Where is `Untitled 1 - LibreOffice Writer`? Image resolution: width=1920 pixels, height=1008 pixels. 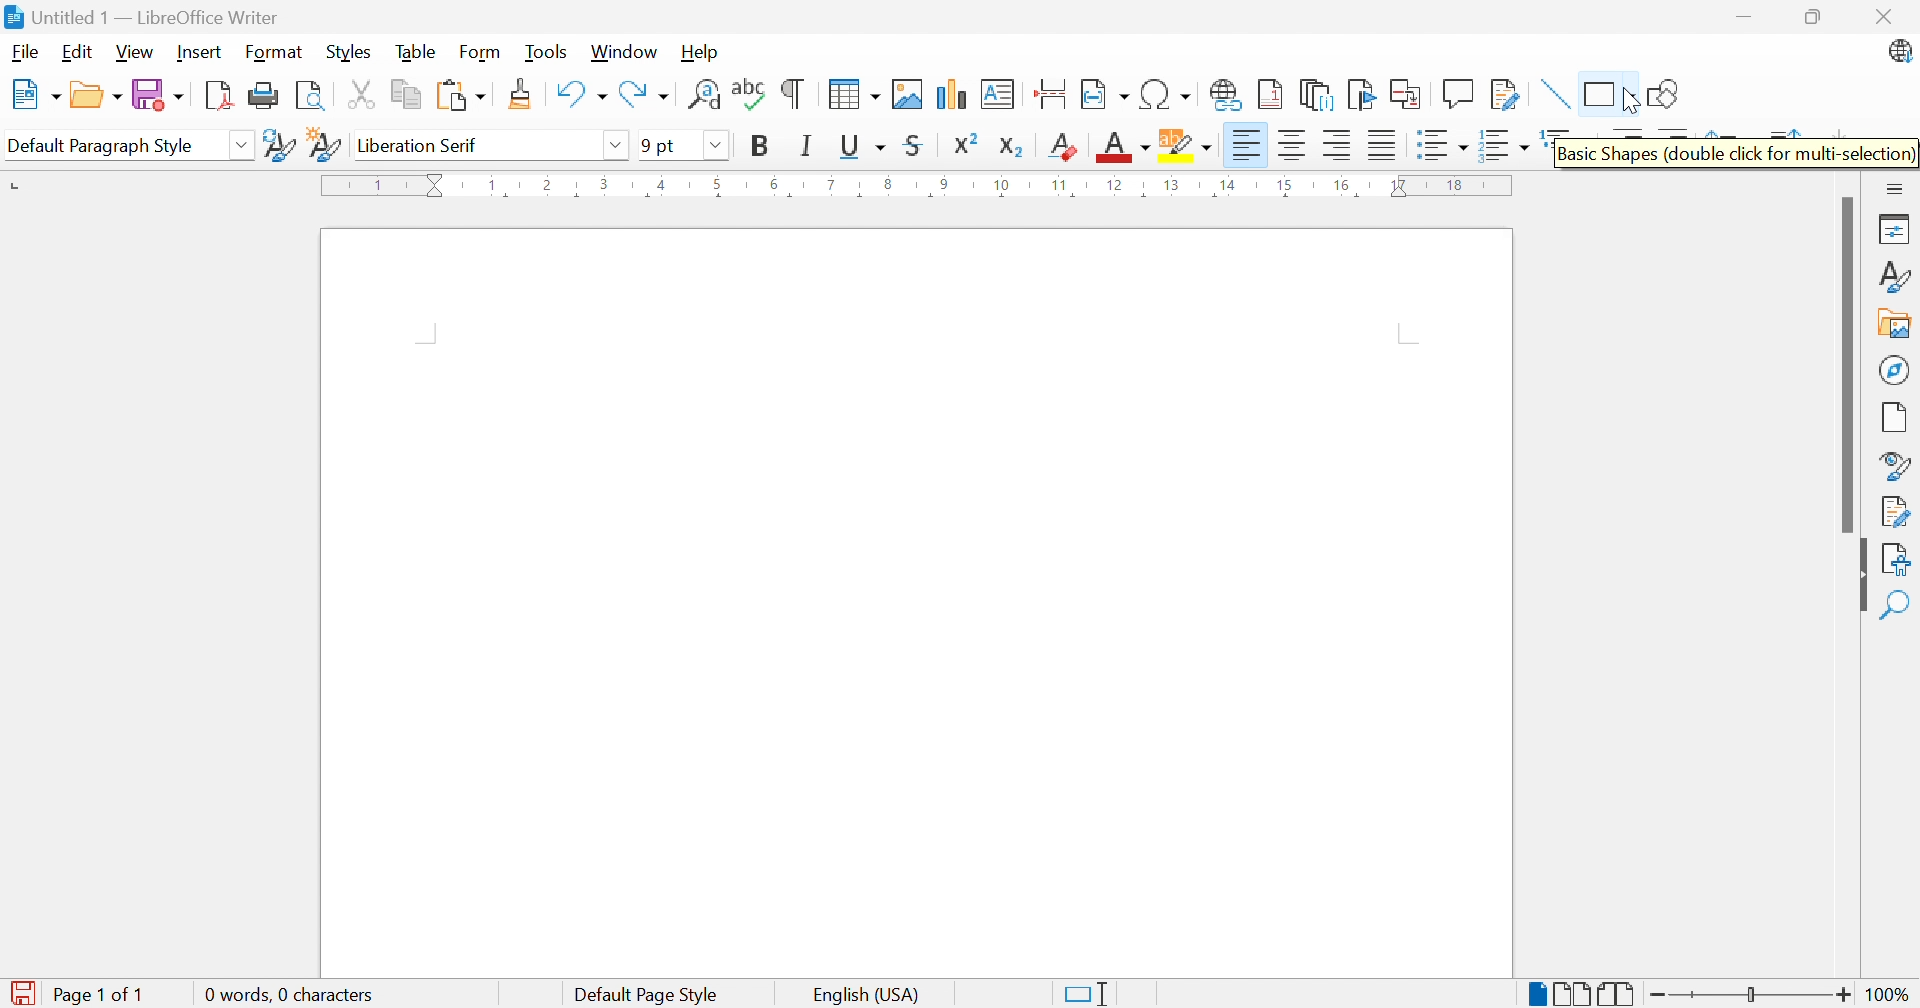 Untitled 1 - LibreOffice Writer is located at coordinates (141, 17).